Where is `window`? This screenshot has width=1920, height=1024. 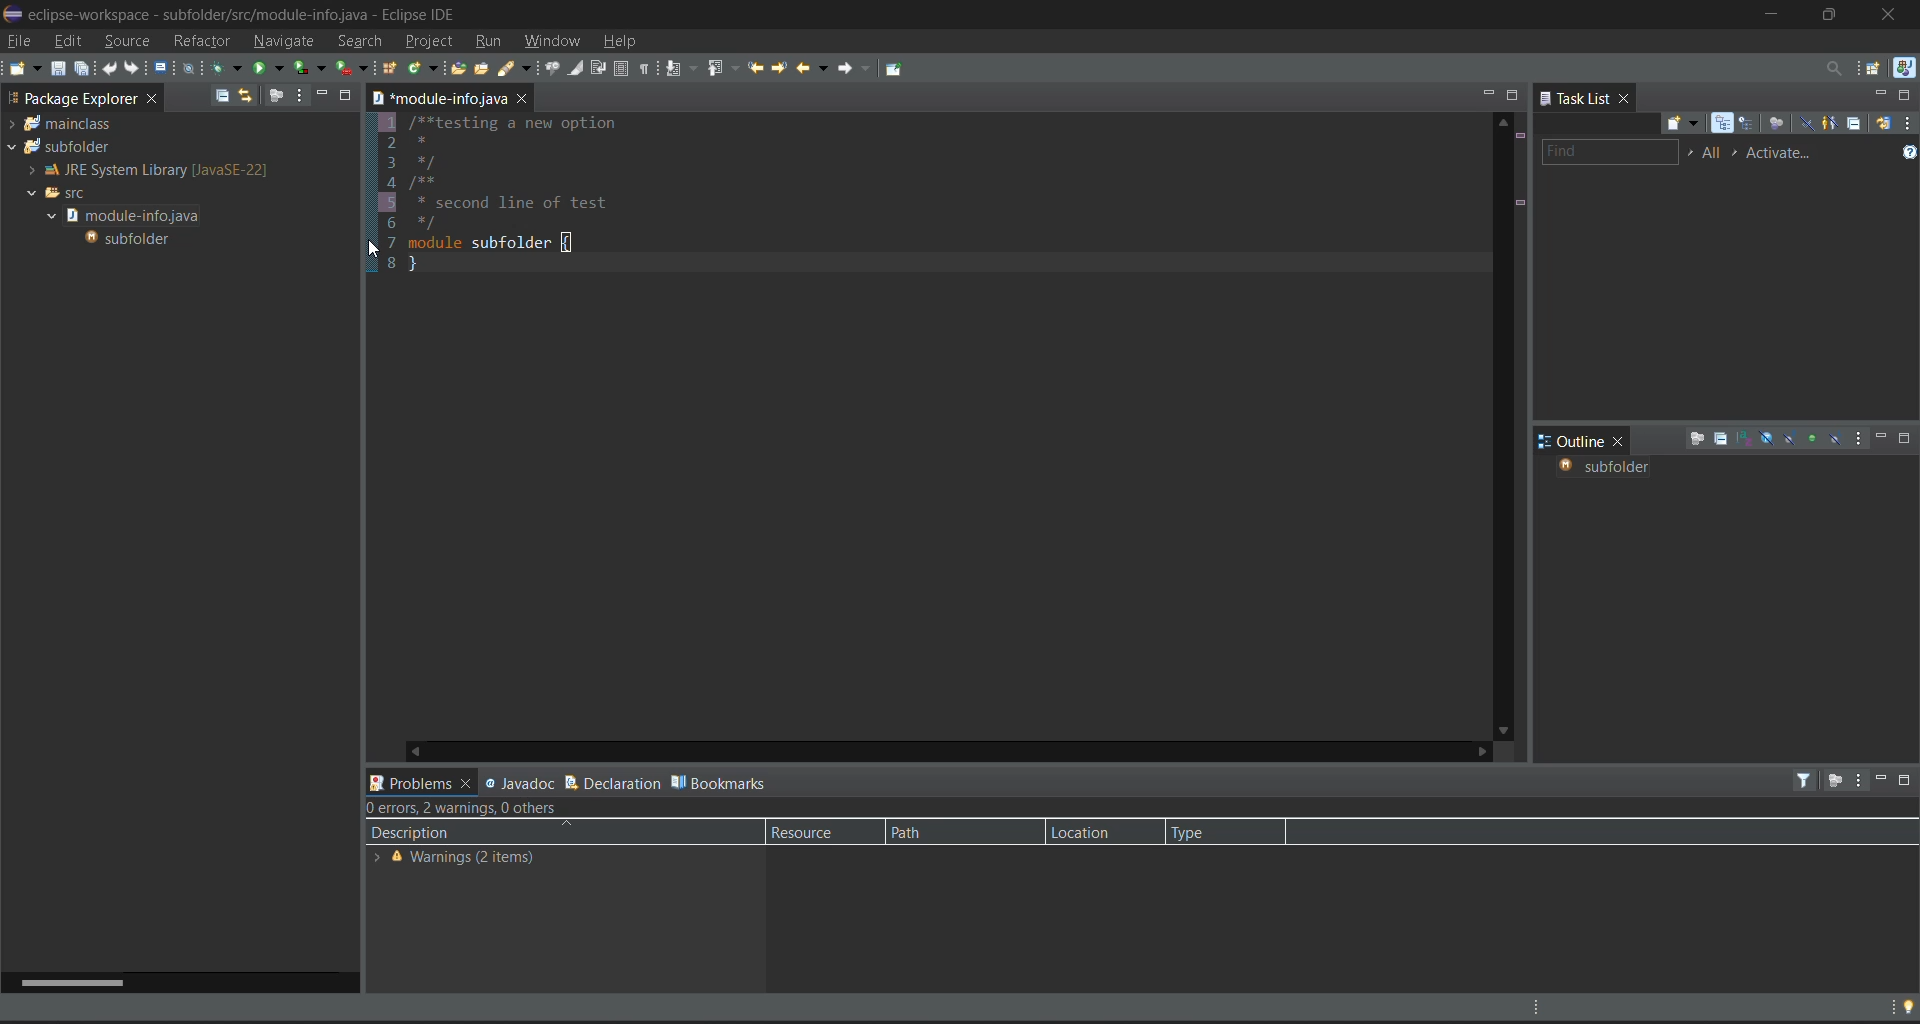
window is located at coordinates (557, 40).